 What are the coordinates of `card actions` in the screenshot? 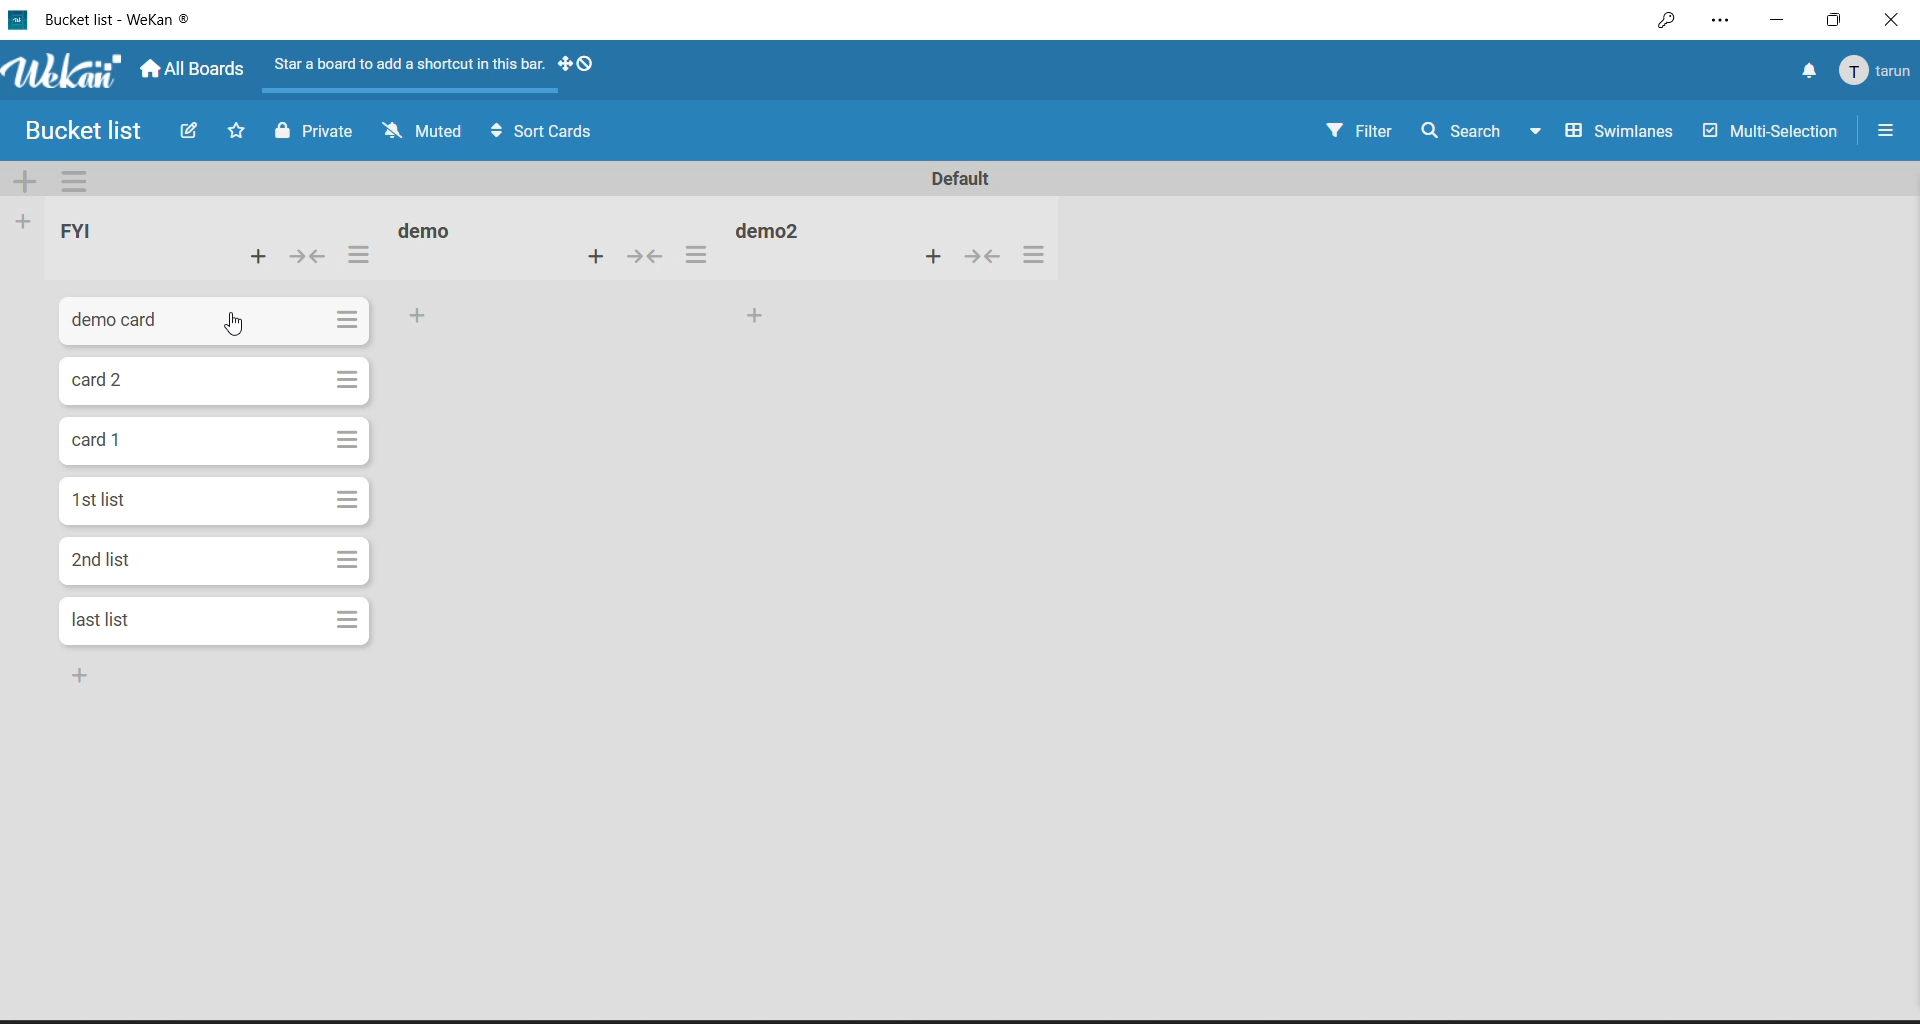 It's located at (349, 380).